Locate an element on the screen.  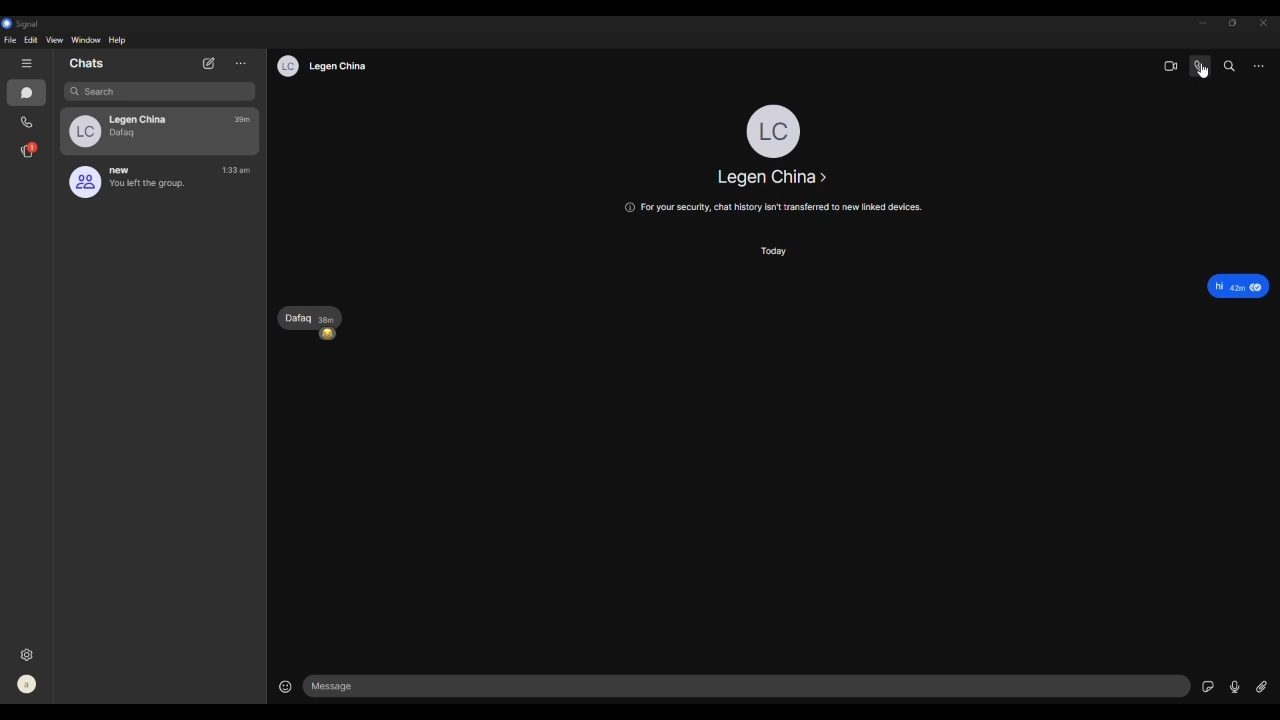
view is located at coordinates (56, 41).